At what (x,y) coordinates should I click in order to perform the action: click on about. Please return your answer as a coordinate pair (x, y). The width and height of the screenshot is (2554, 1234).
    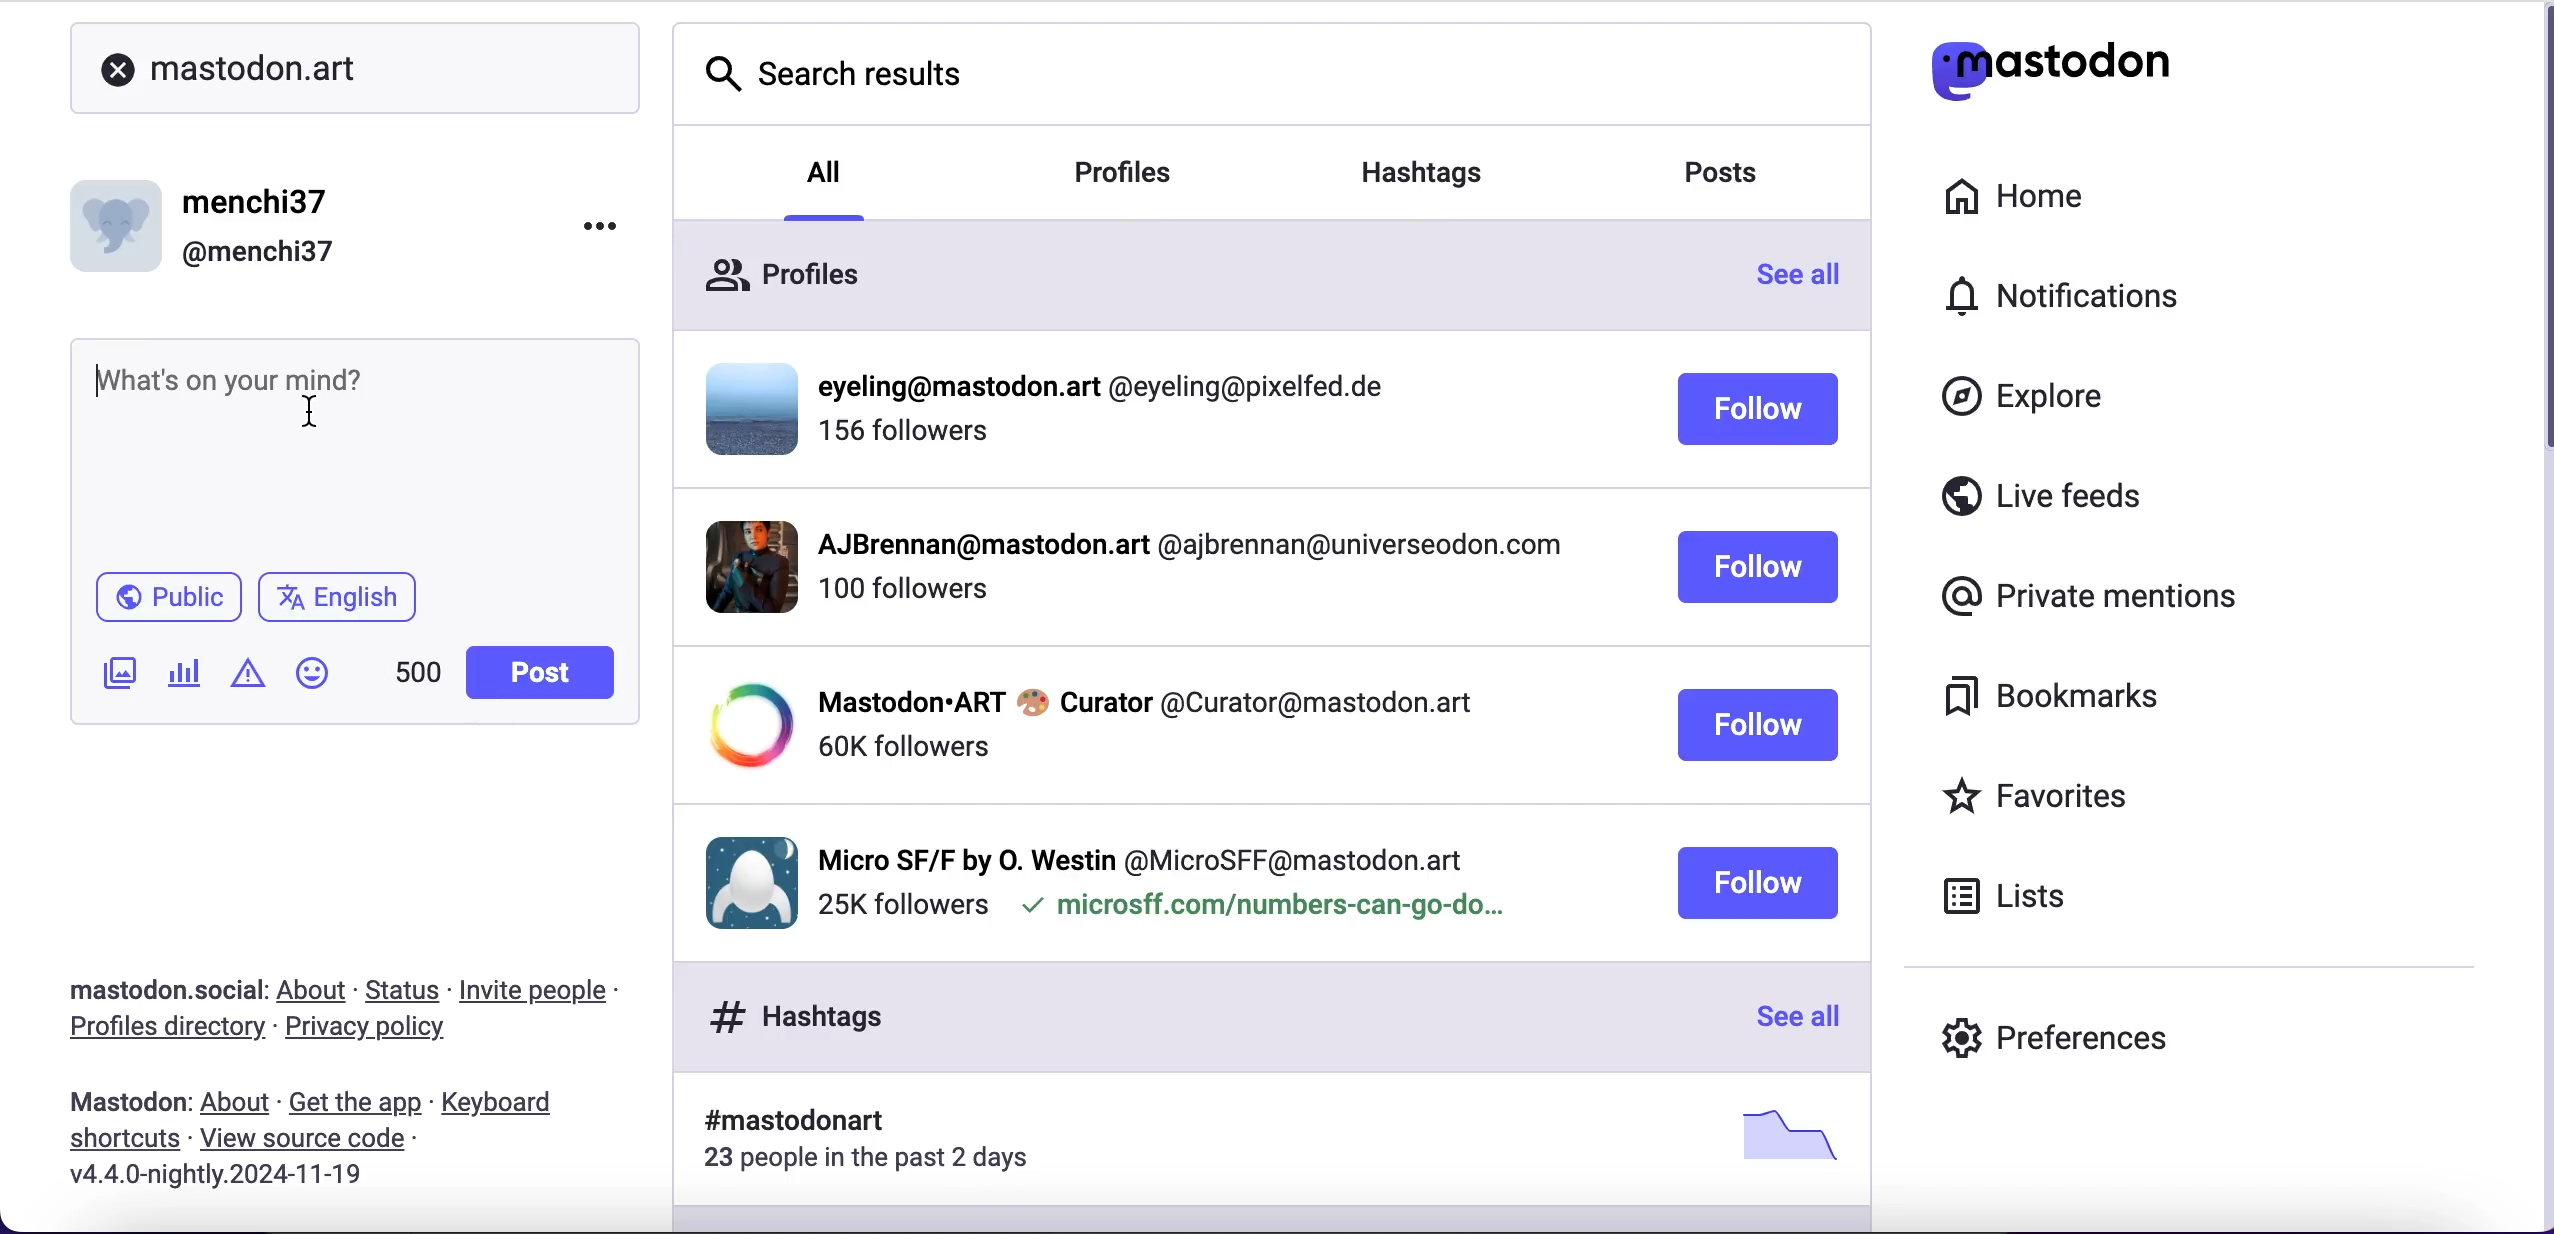
    Looking at the image, I should click on (238, 1102).